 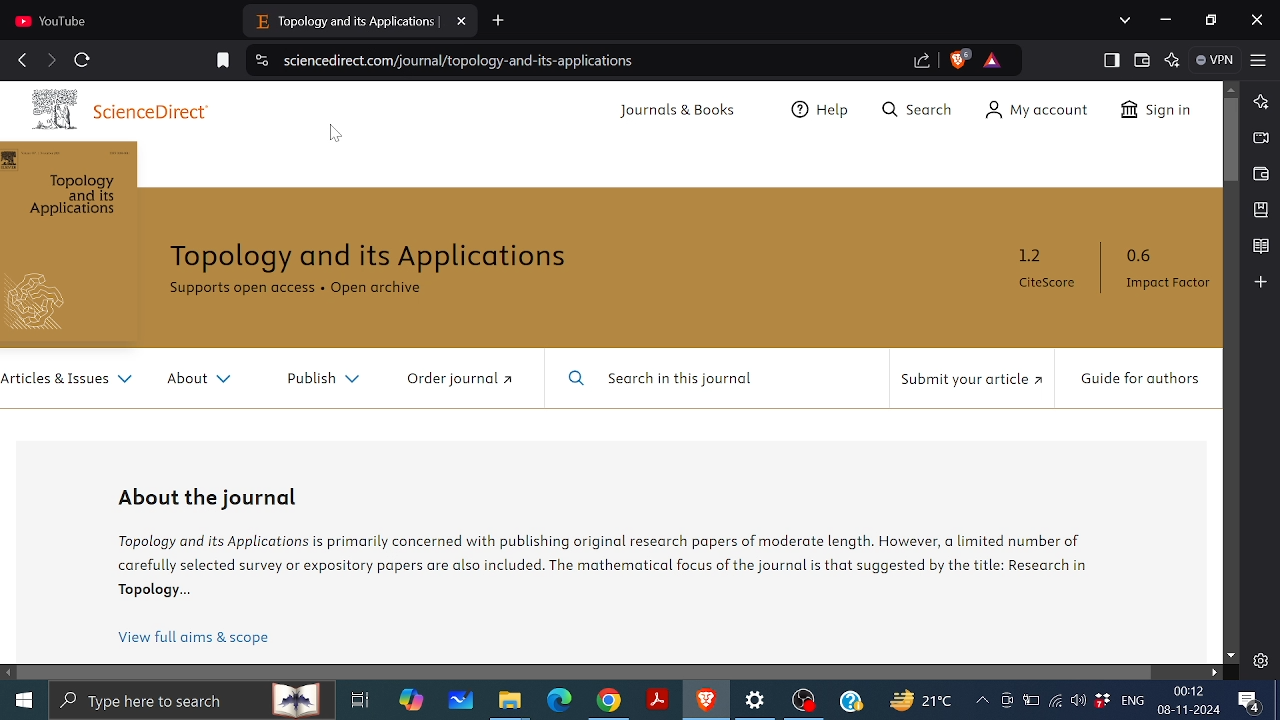 I want to click on Meet now, so click(x=1006, y=700).